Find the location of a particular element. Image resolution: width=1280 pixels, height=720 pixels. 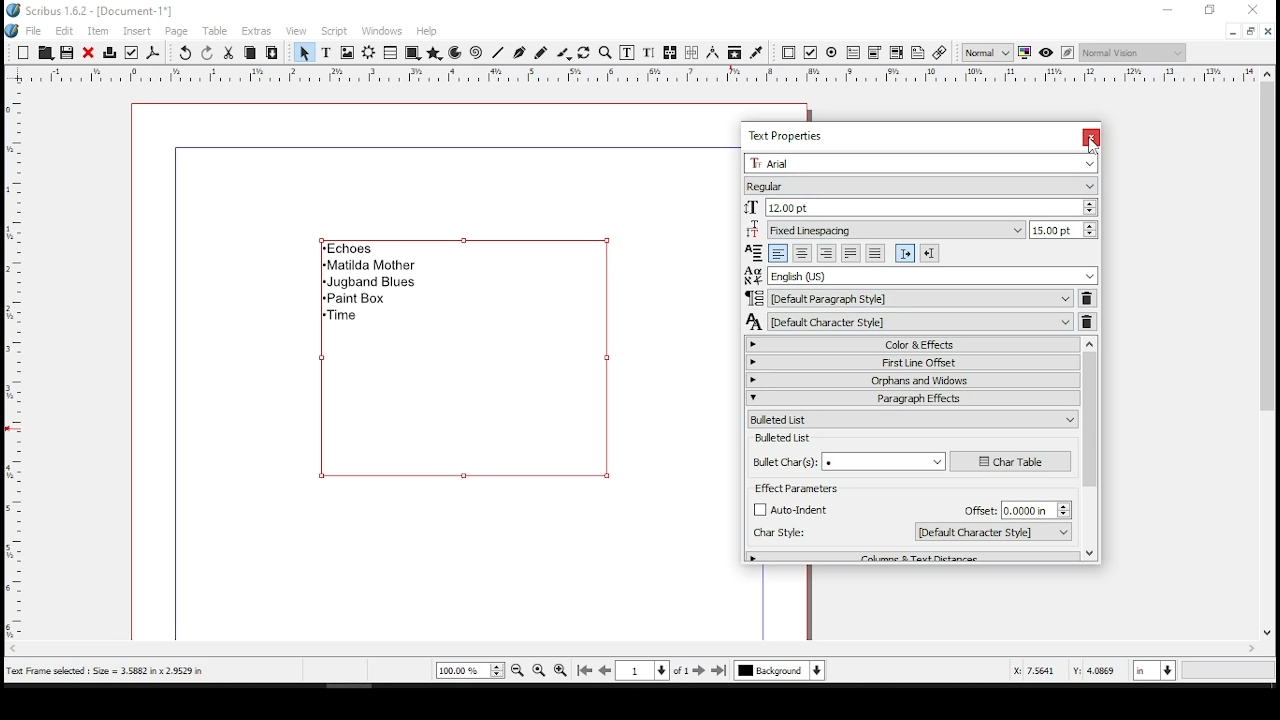

effect parameters is located at coordinates (802, 488).